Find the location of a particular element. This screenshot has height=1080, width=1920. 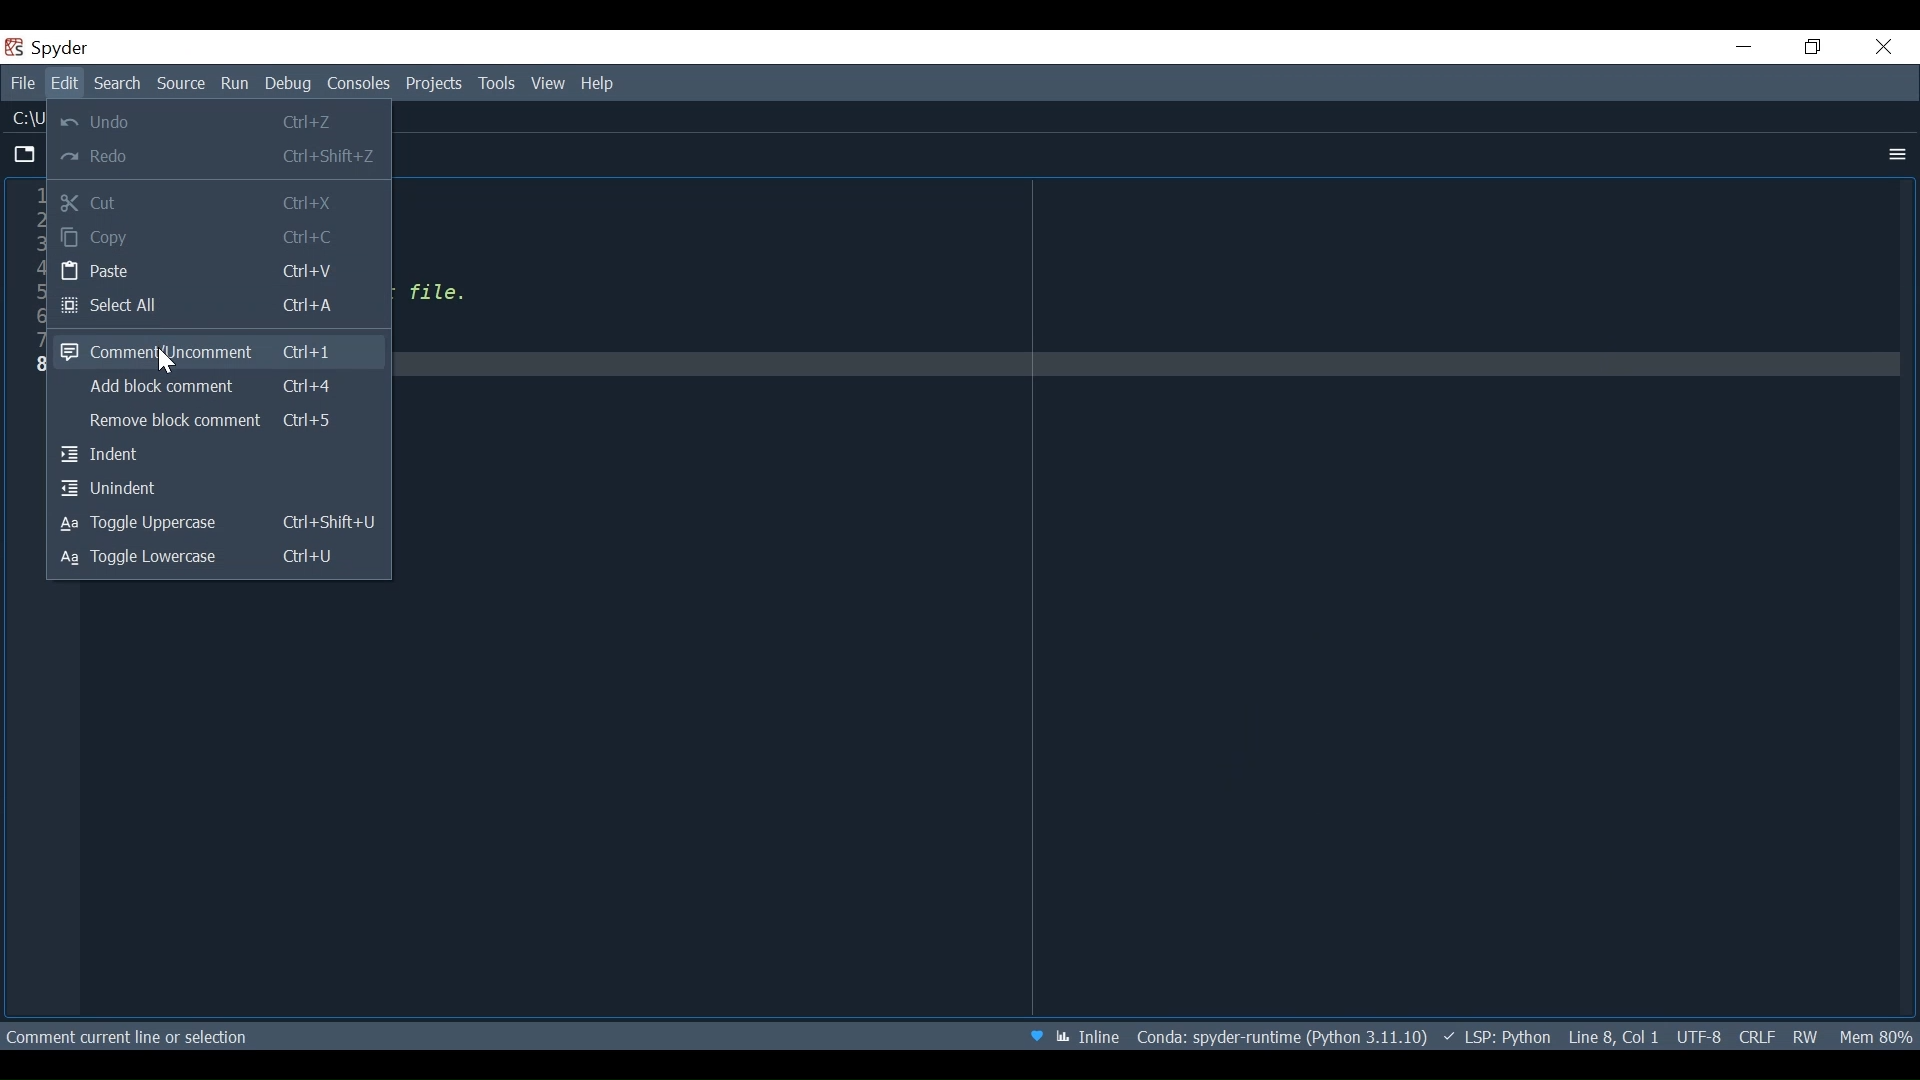

Comment line is located at coordinates (238, 1039).